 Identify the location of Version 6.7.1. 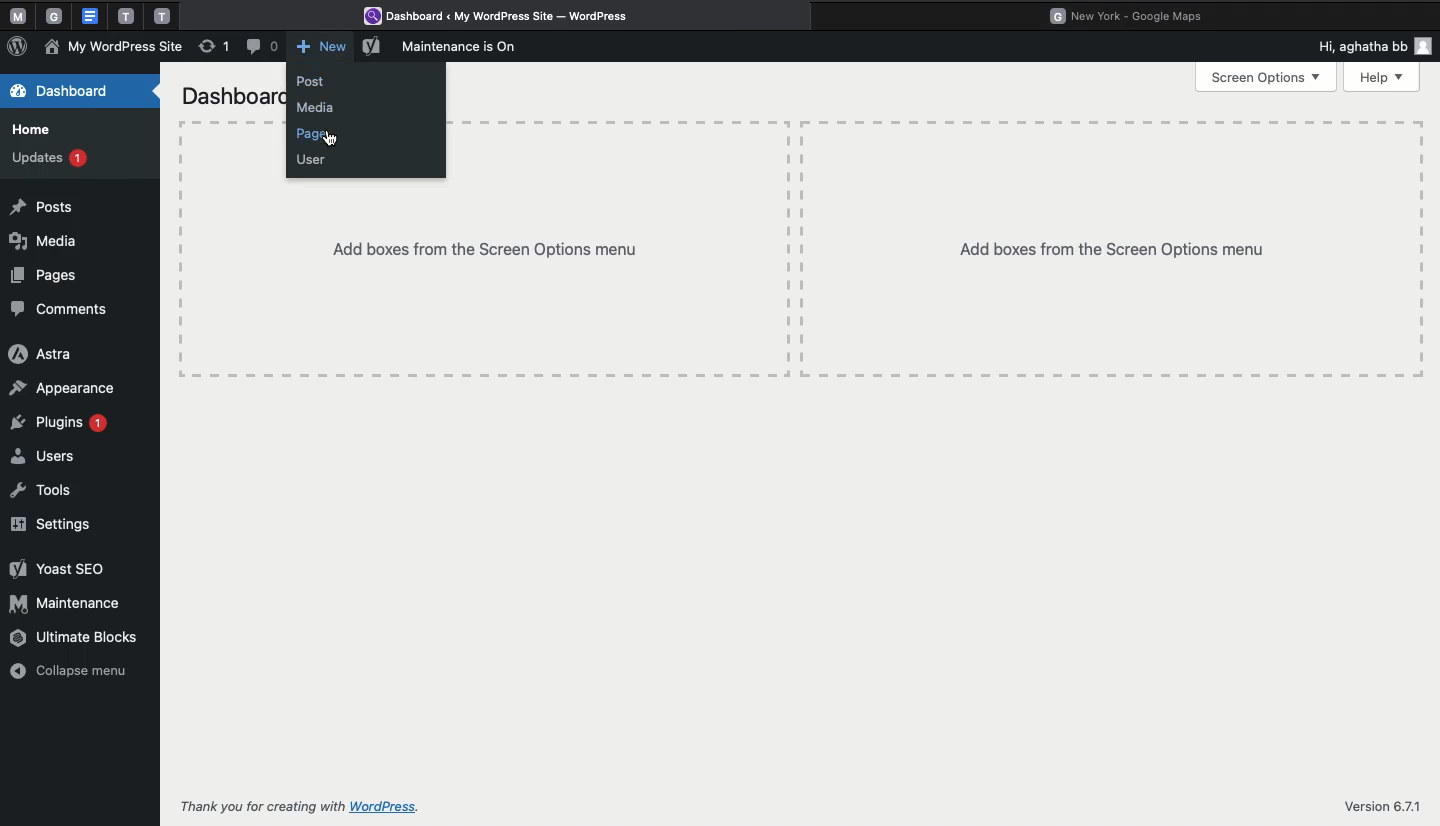
(1381, 807).